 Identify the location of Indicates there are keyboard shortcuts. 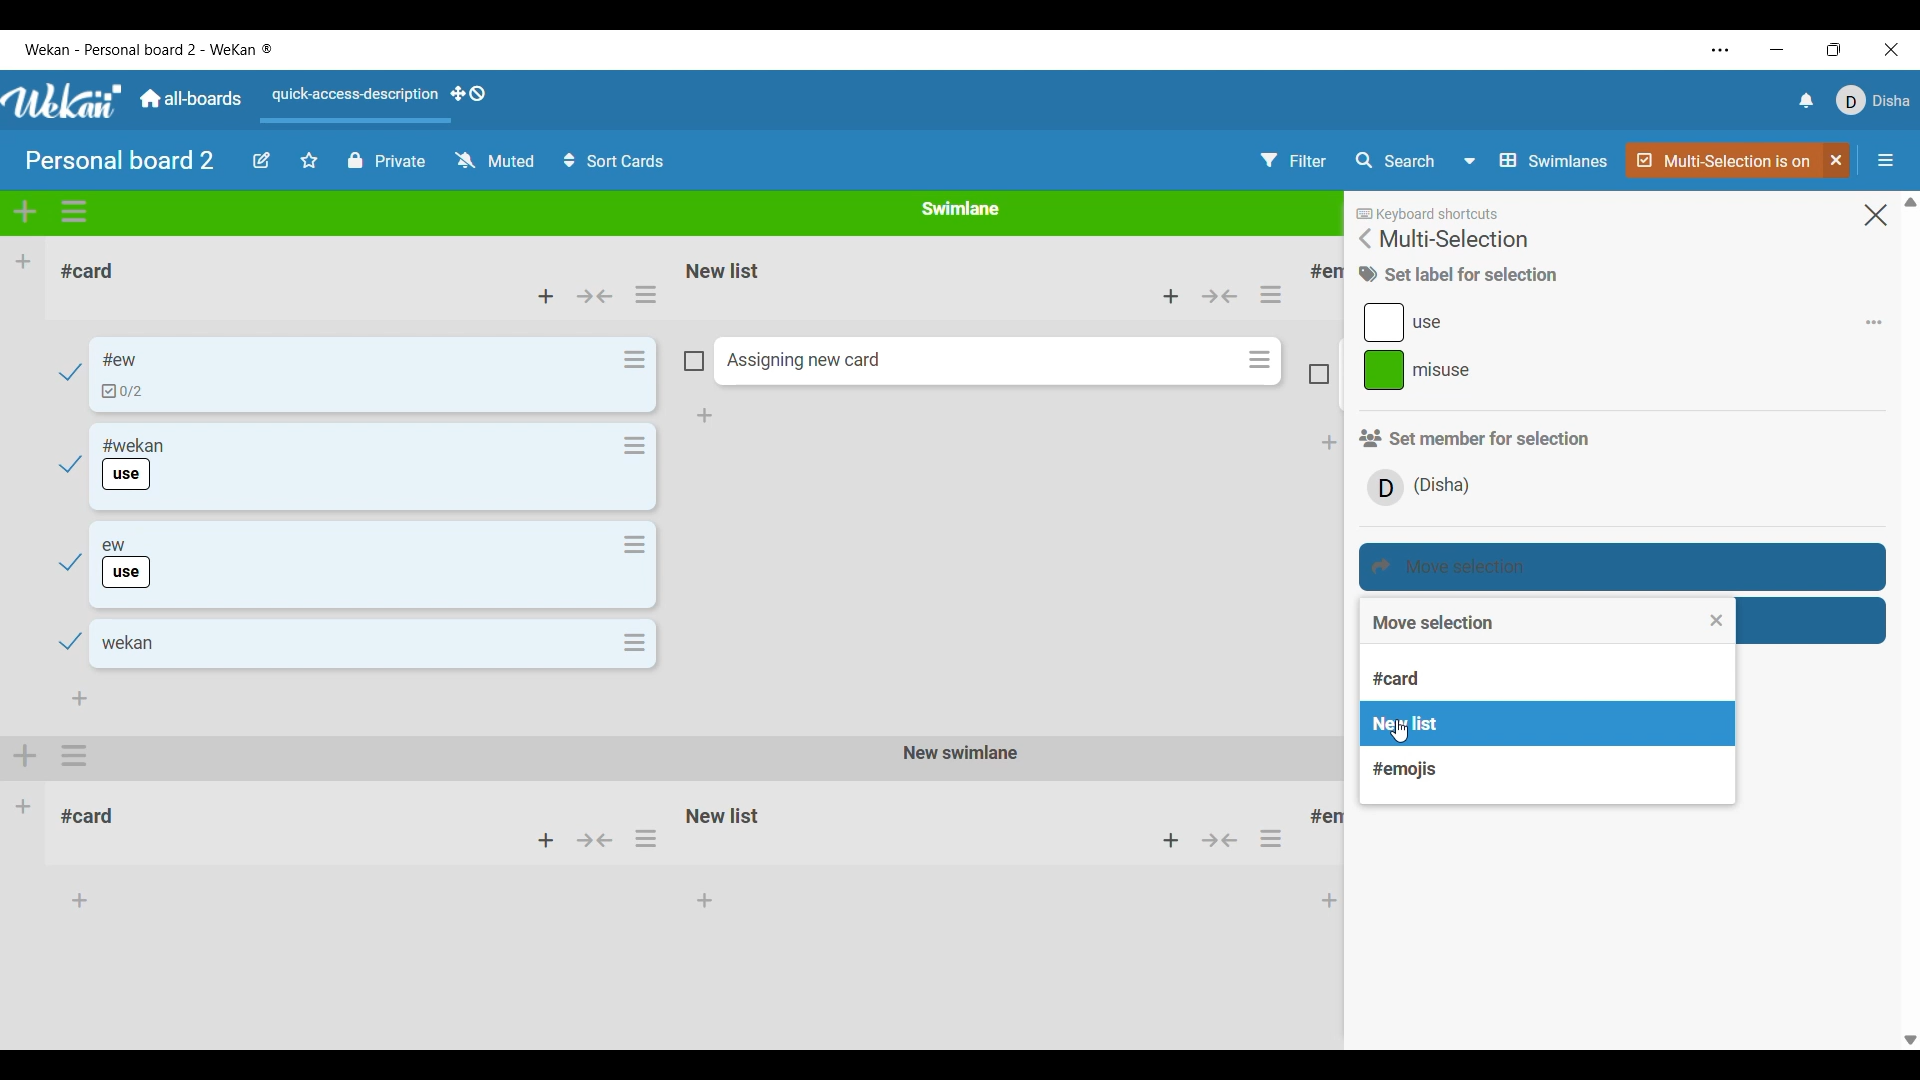
(1427, 214).